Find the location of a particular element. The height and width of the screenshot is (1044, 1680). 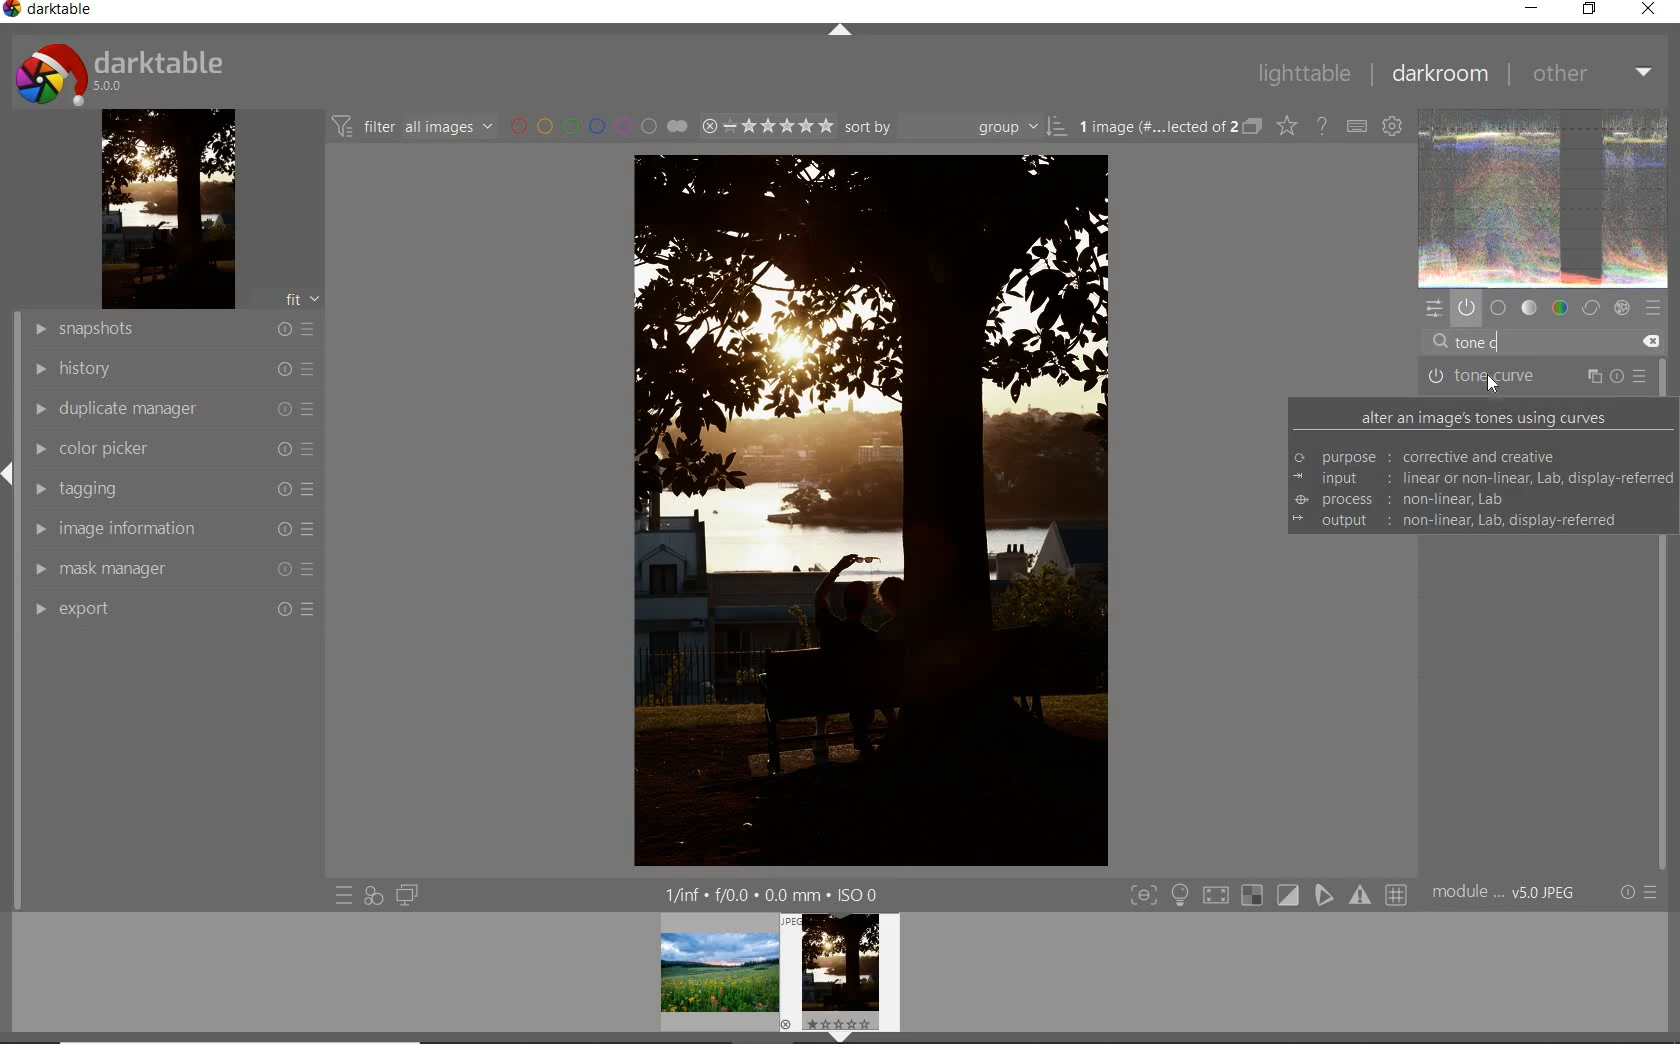

1 image (#.... lected of 2) is located at coordinates (1168, 126).